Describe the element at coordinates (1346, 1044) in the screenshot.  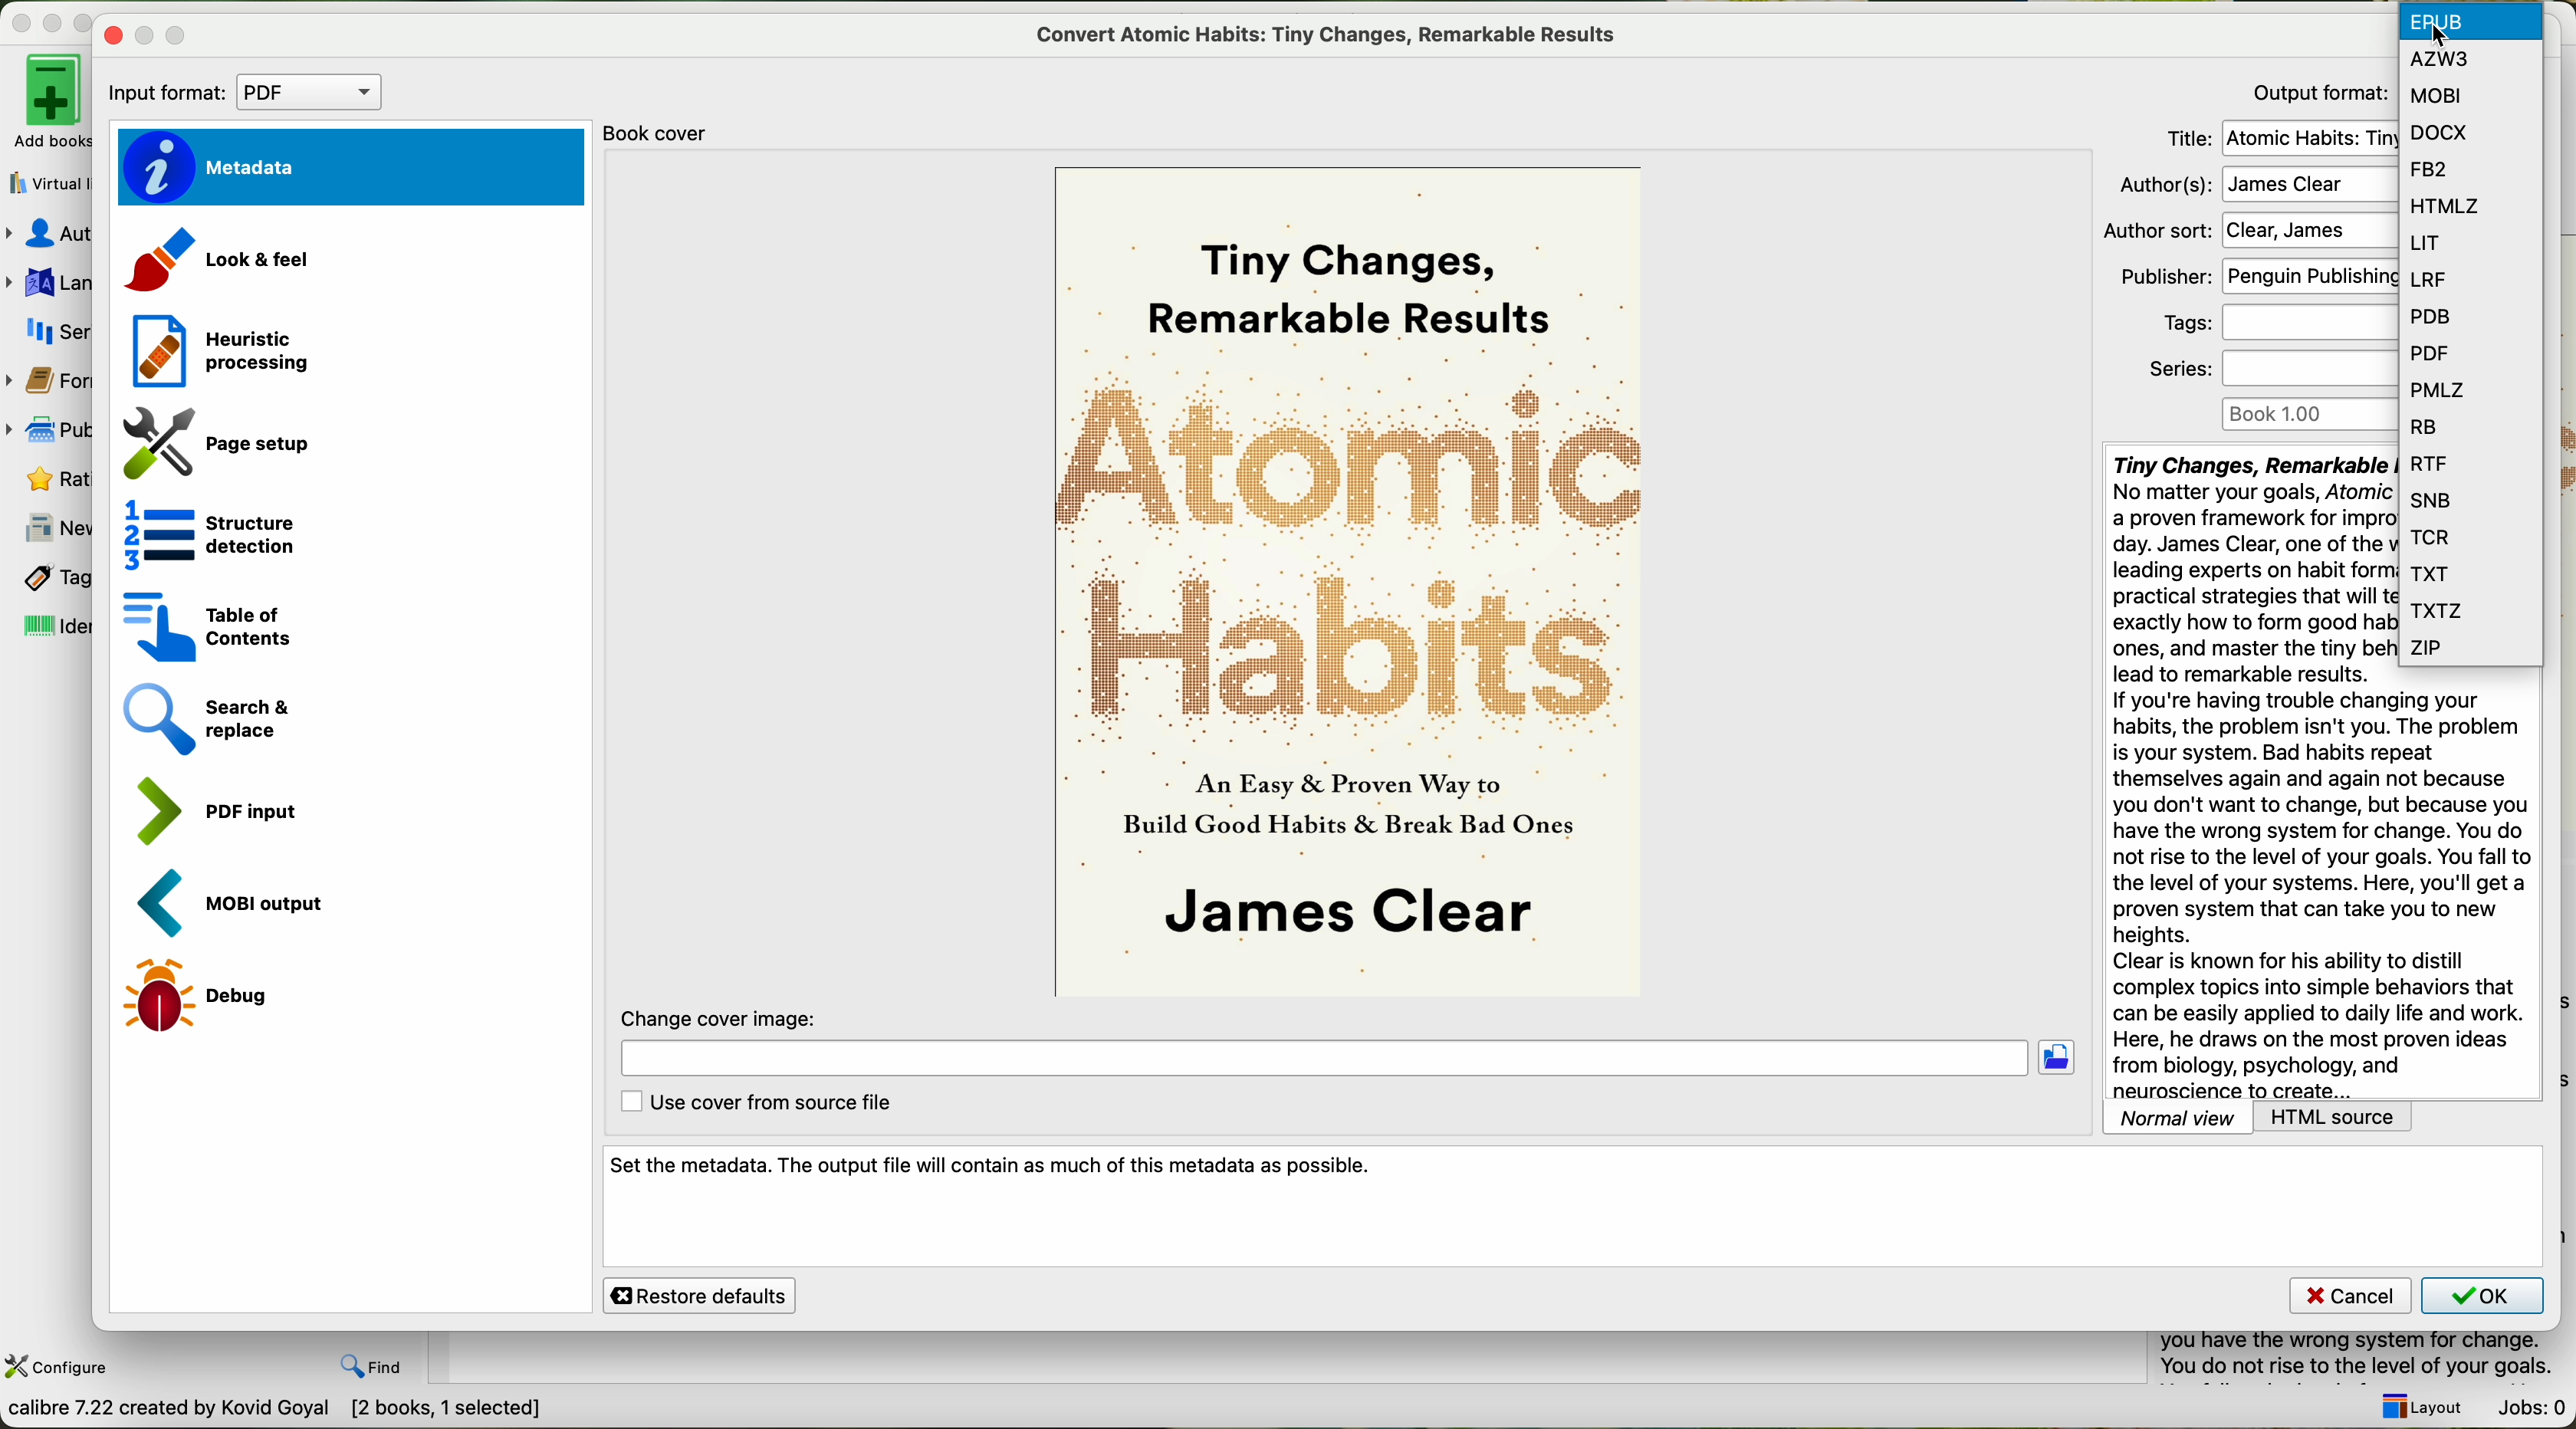
I see `change cover image` at that location.